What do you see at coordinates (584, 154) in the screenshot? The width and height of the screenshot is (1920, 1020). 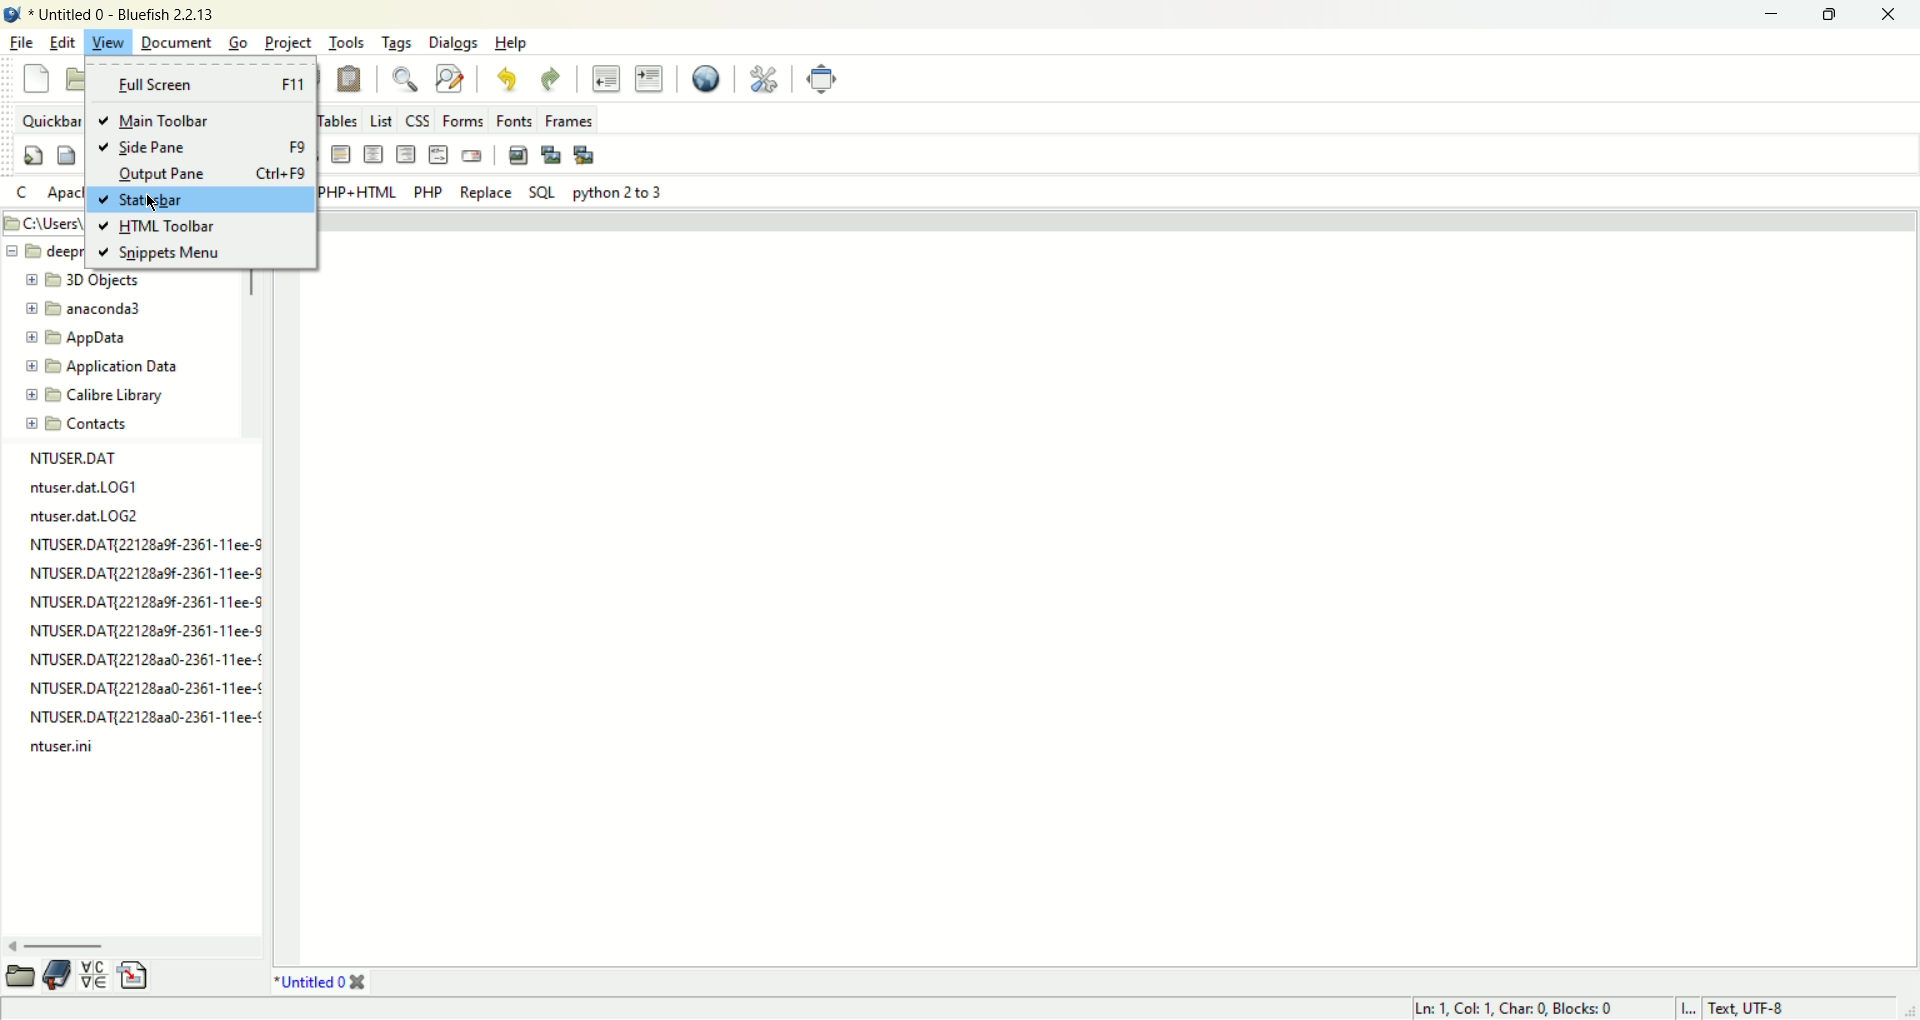 I see `multi thumbnail` at bounding box center [584, 154].